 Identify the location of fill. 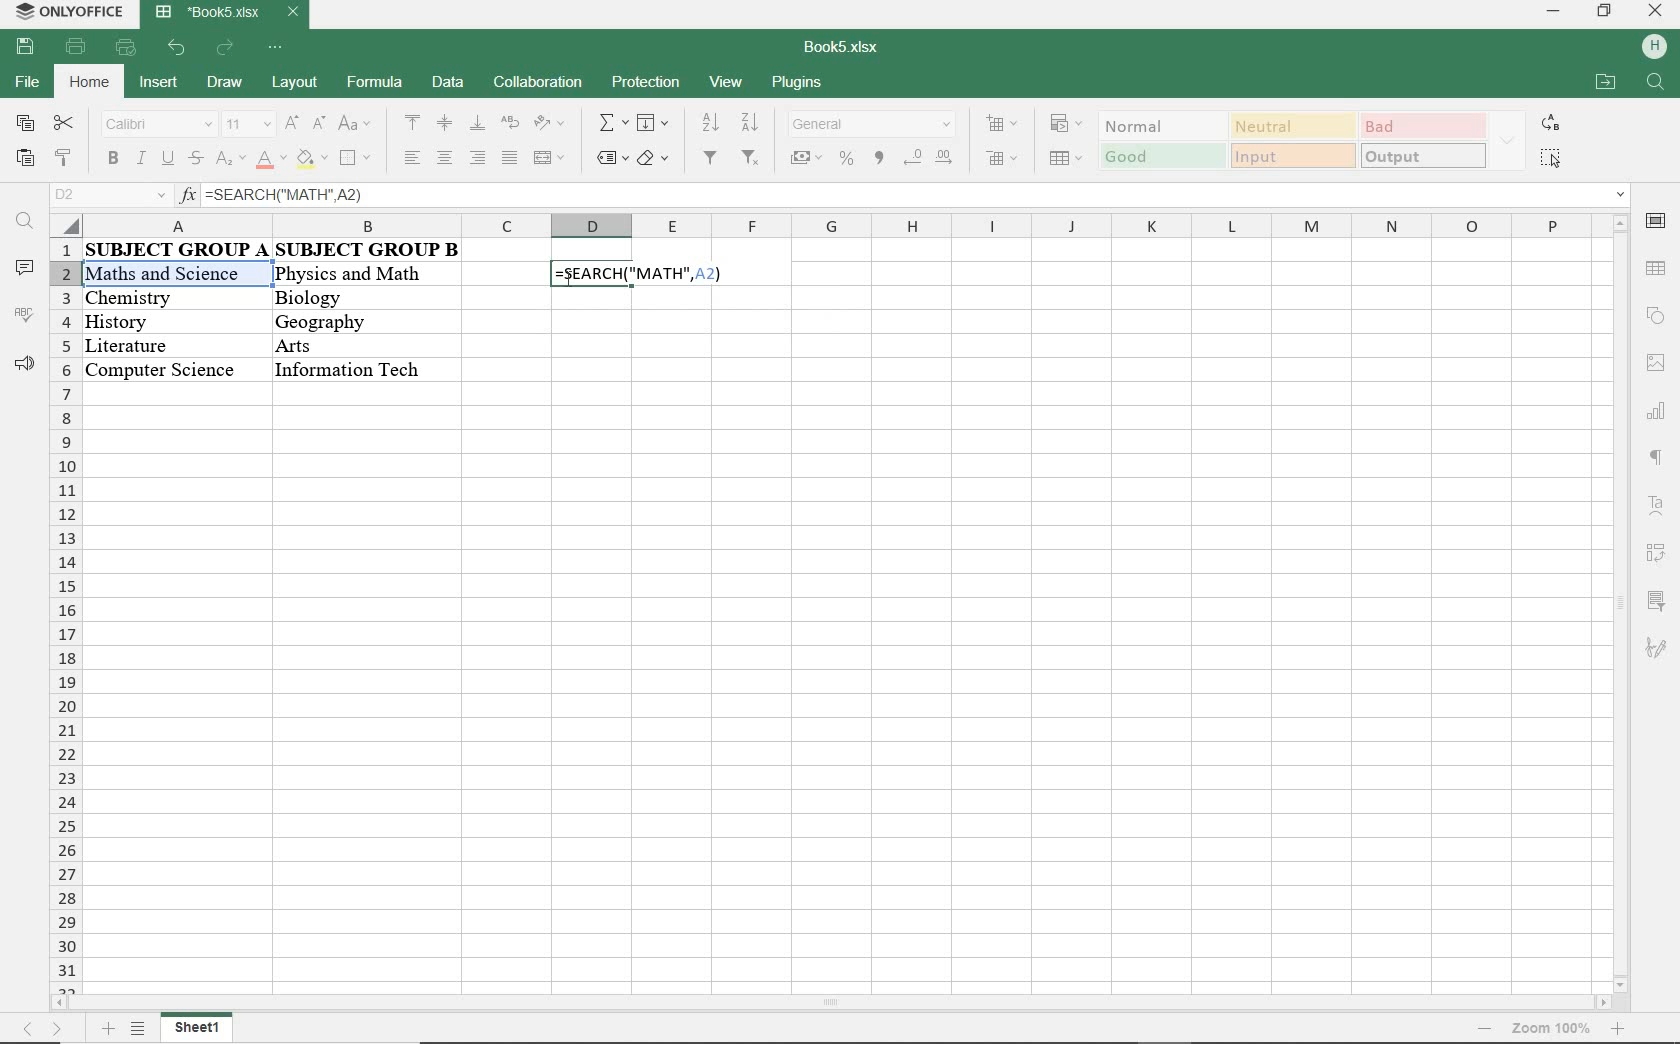
(652, 122).